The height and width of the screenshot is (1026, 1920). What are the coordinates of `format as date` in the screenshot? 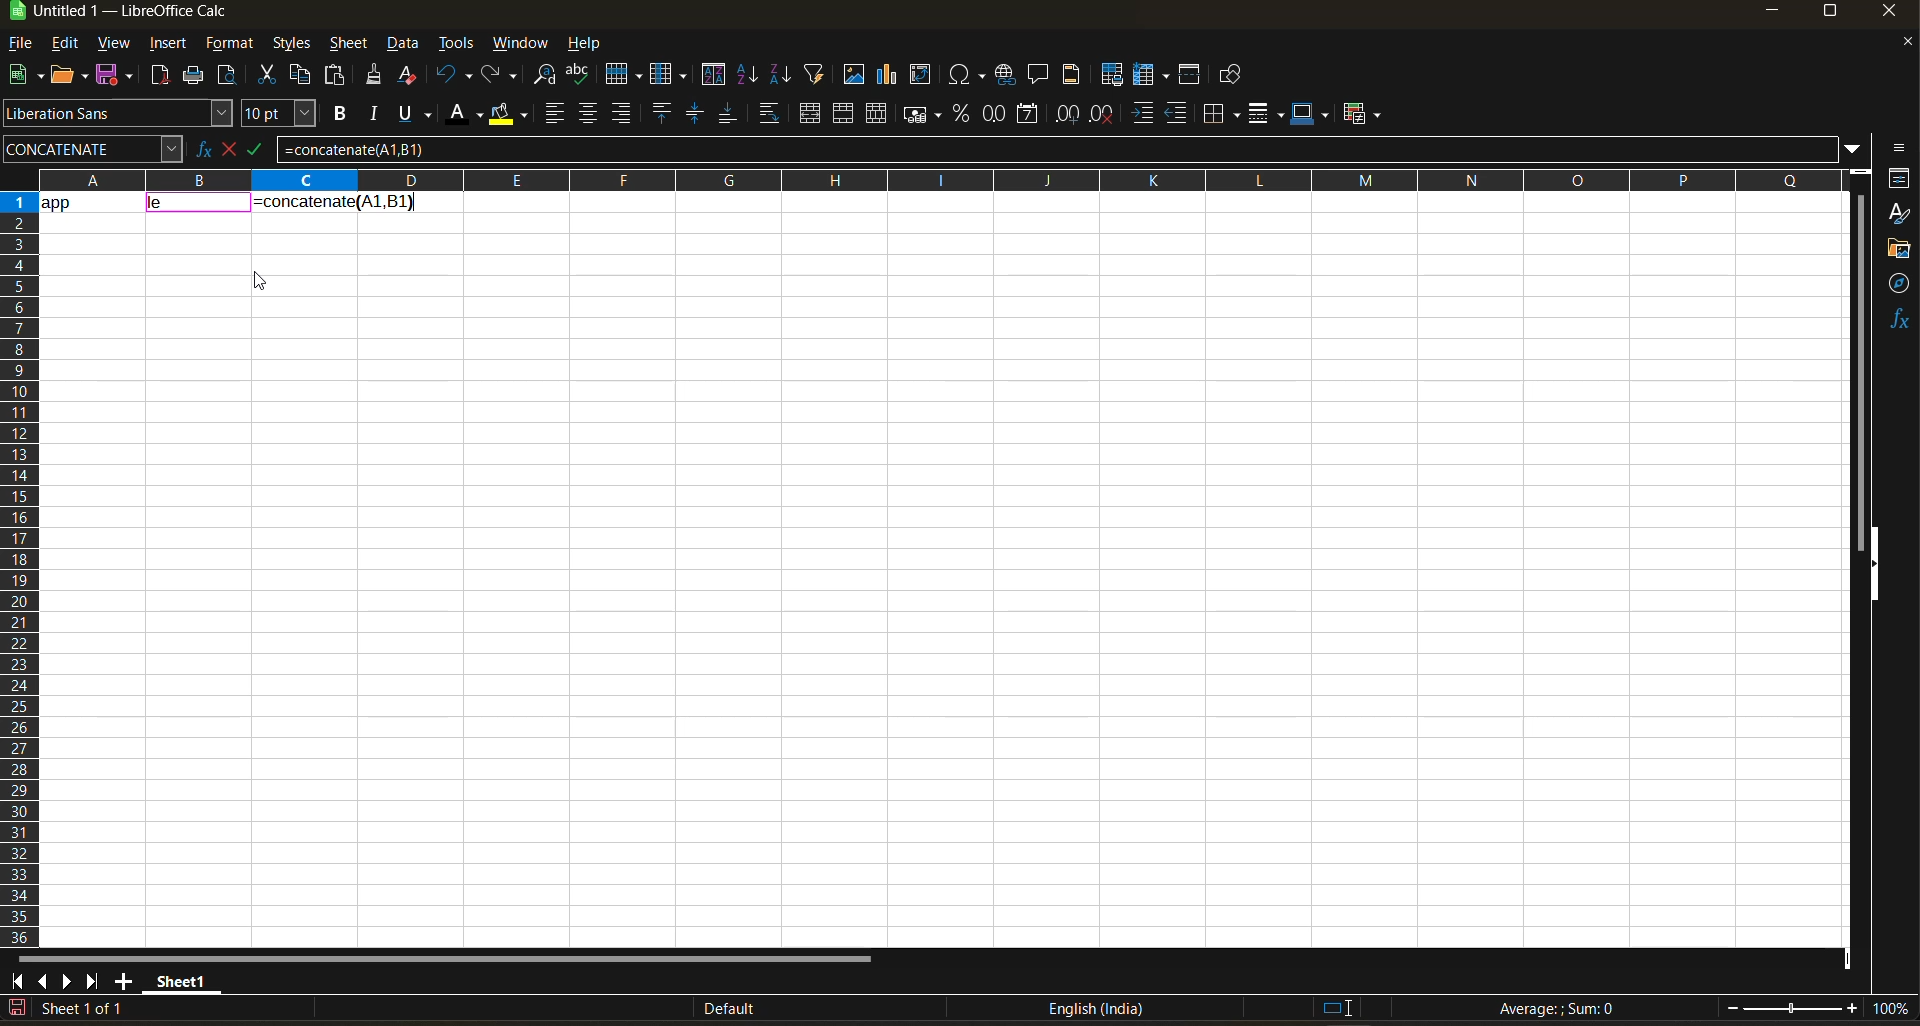 It's located at (1032, 115).